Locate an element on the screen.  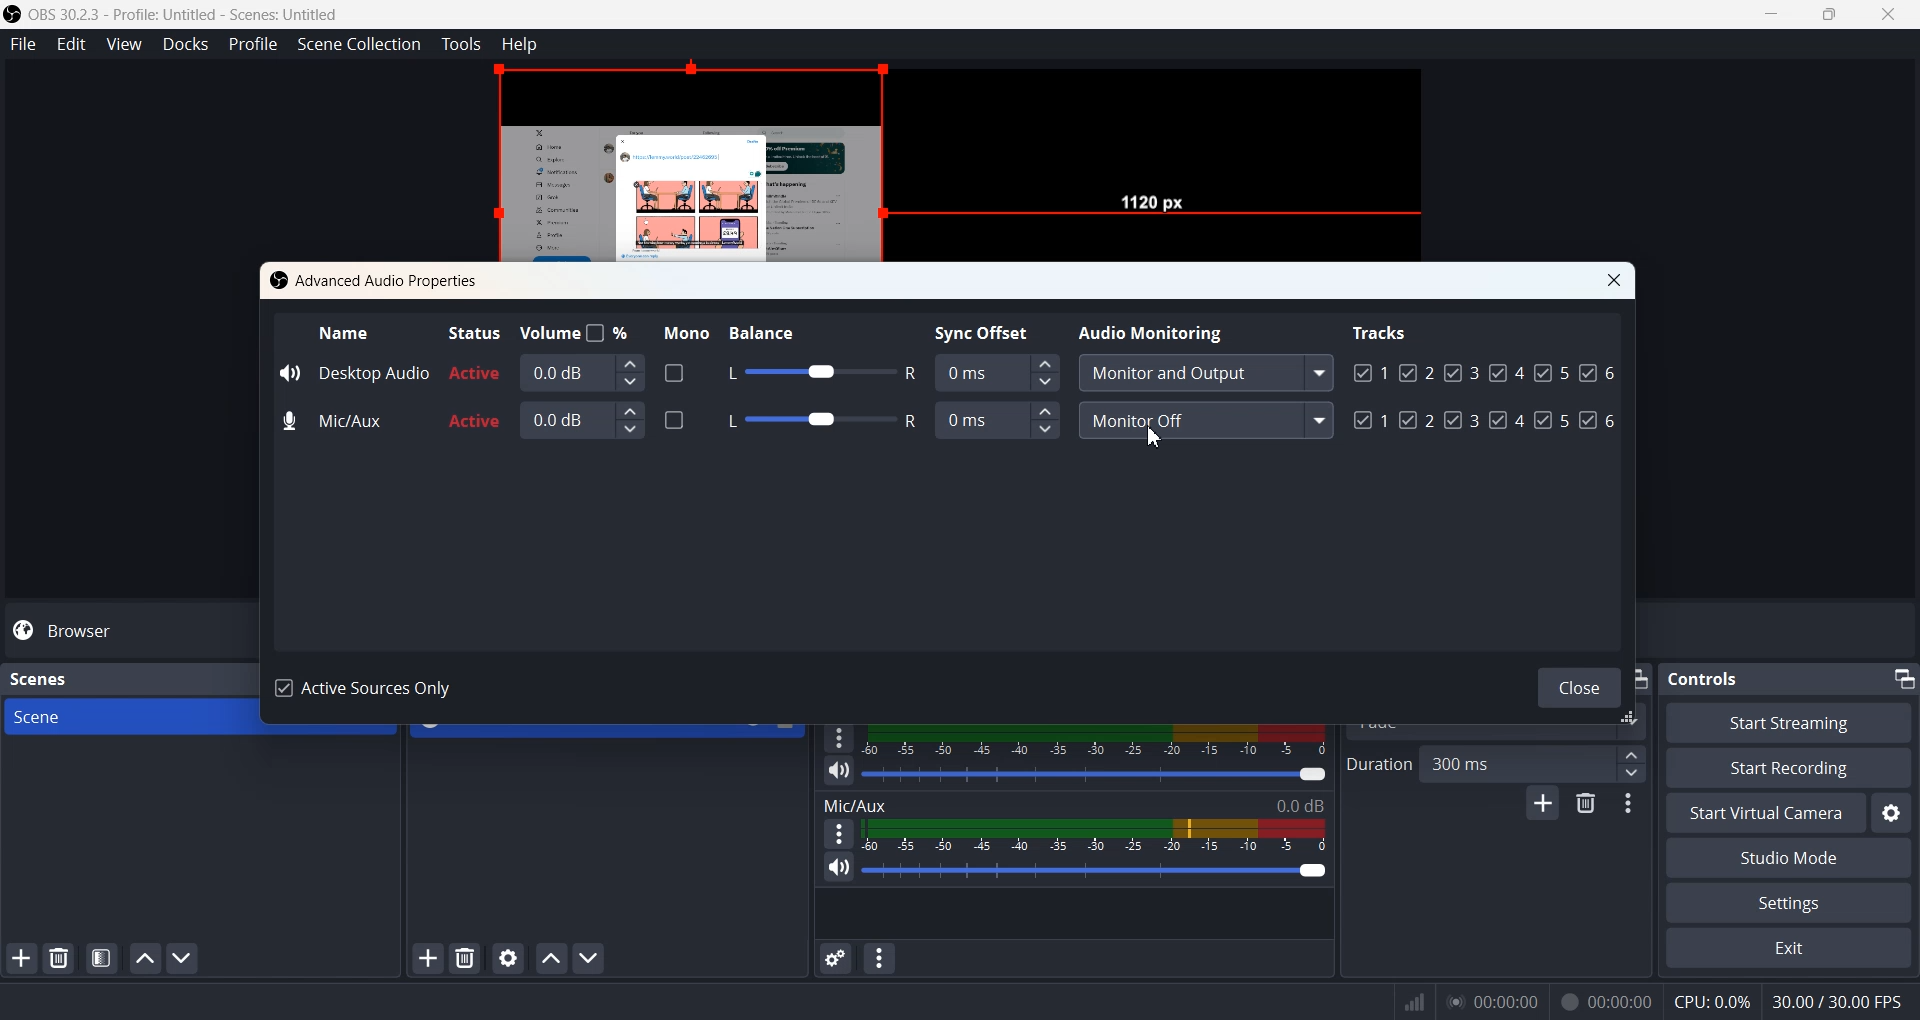
Help is located at coordinates (520, 43).